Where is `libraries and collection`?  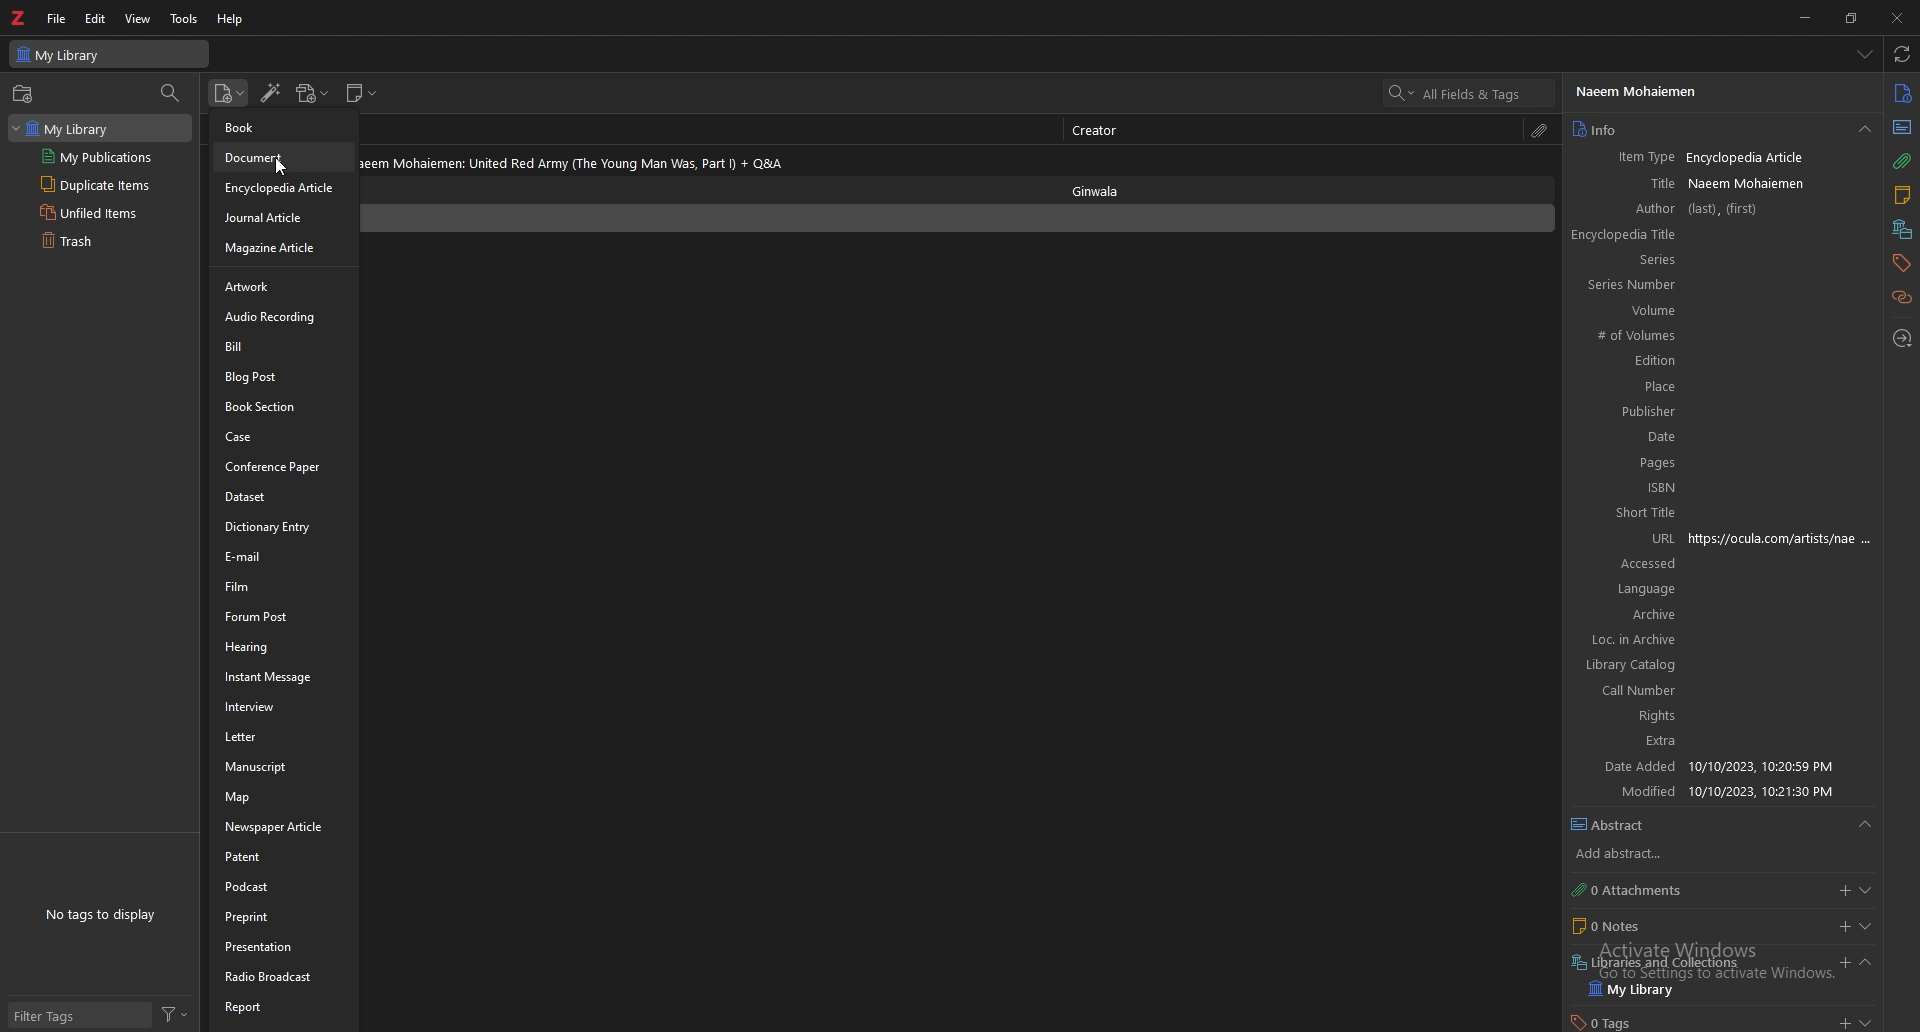
libraries and collection is located at coordinates (1697, 957).